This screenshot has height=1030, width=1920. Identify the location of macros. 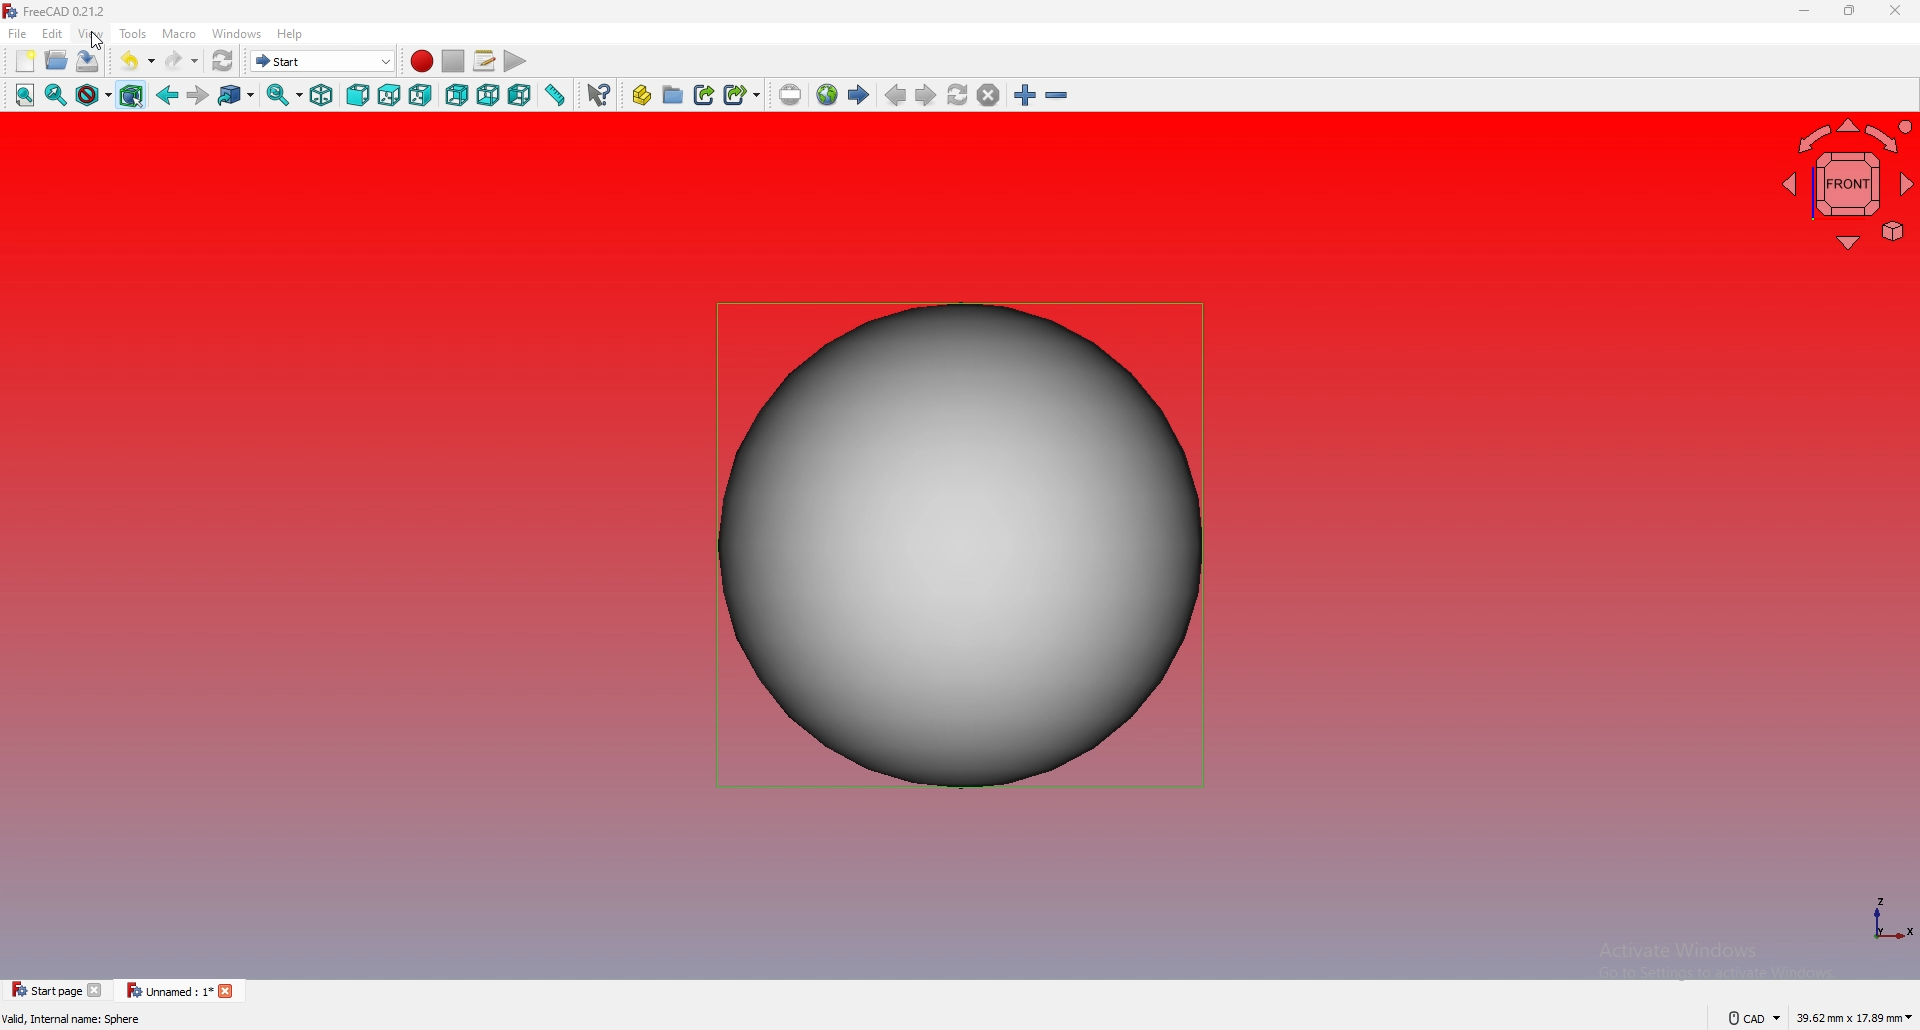
(484, 61).